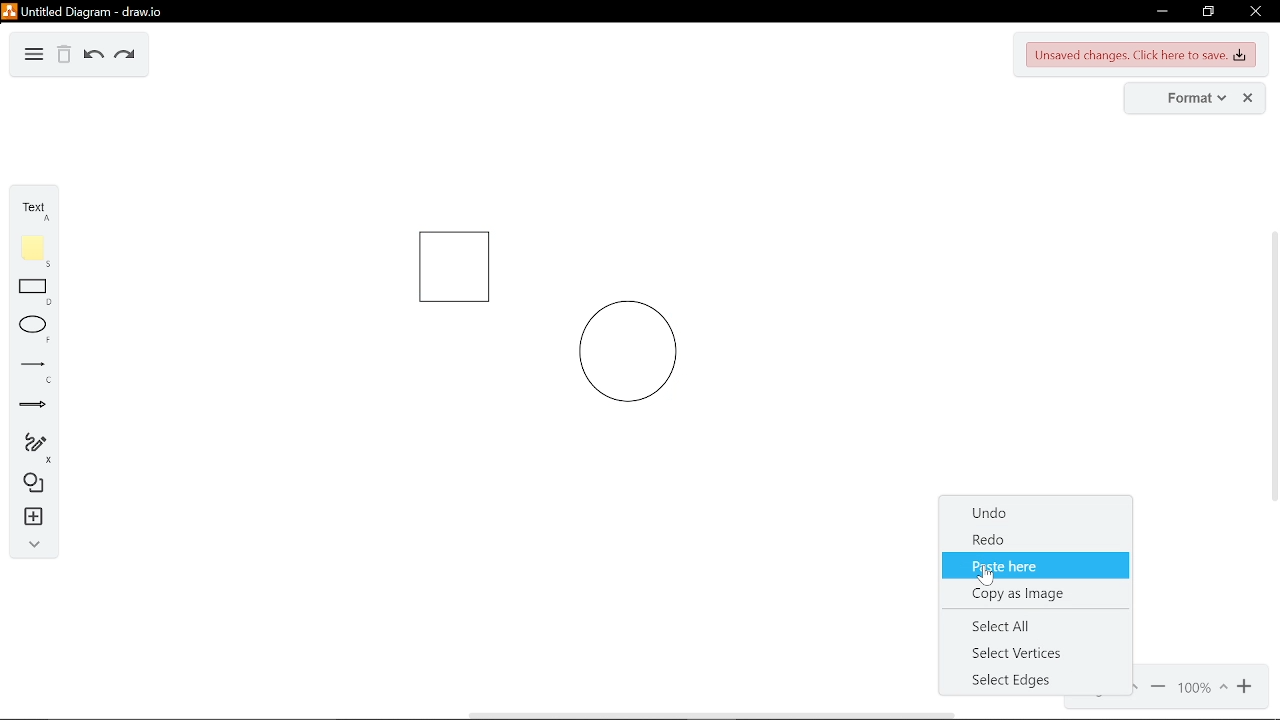  Describe the element at coordinates (32, 209) in the screenshot. I see `text` at that location.